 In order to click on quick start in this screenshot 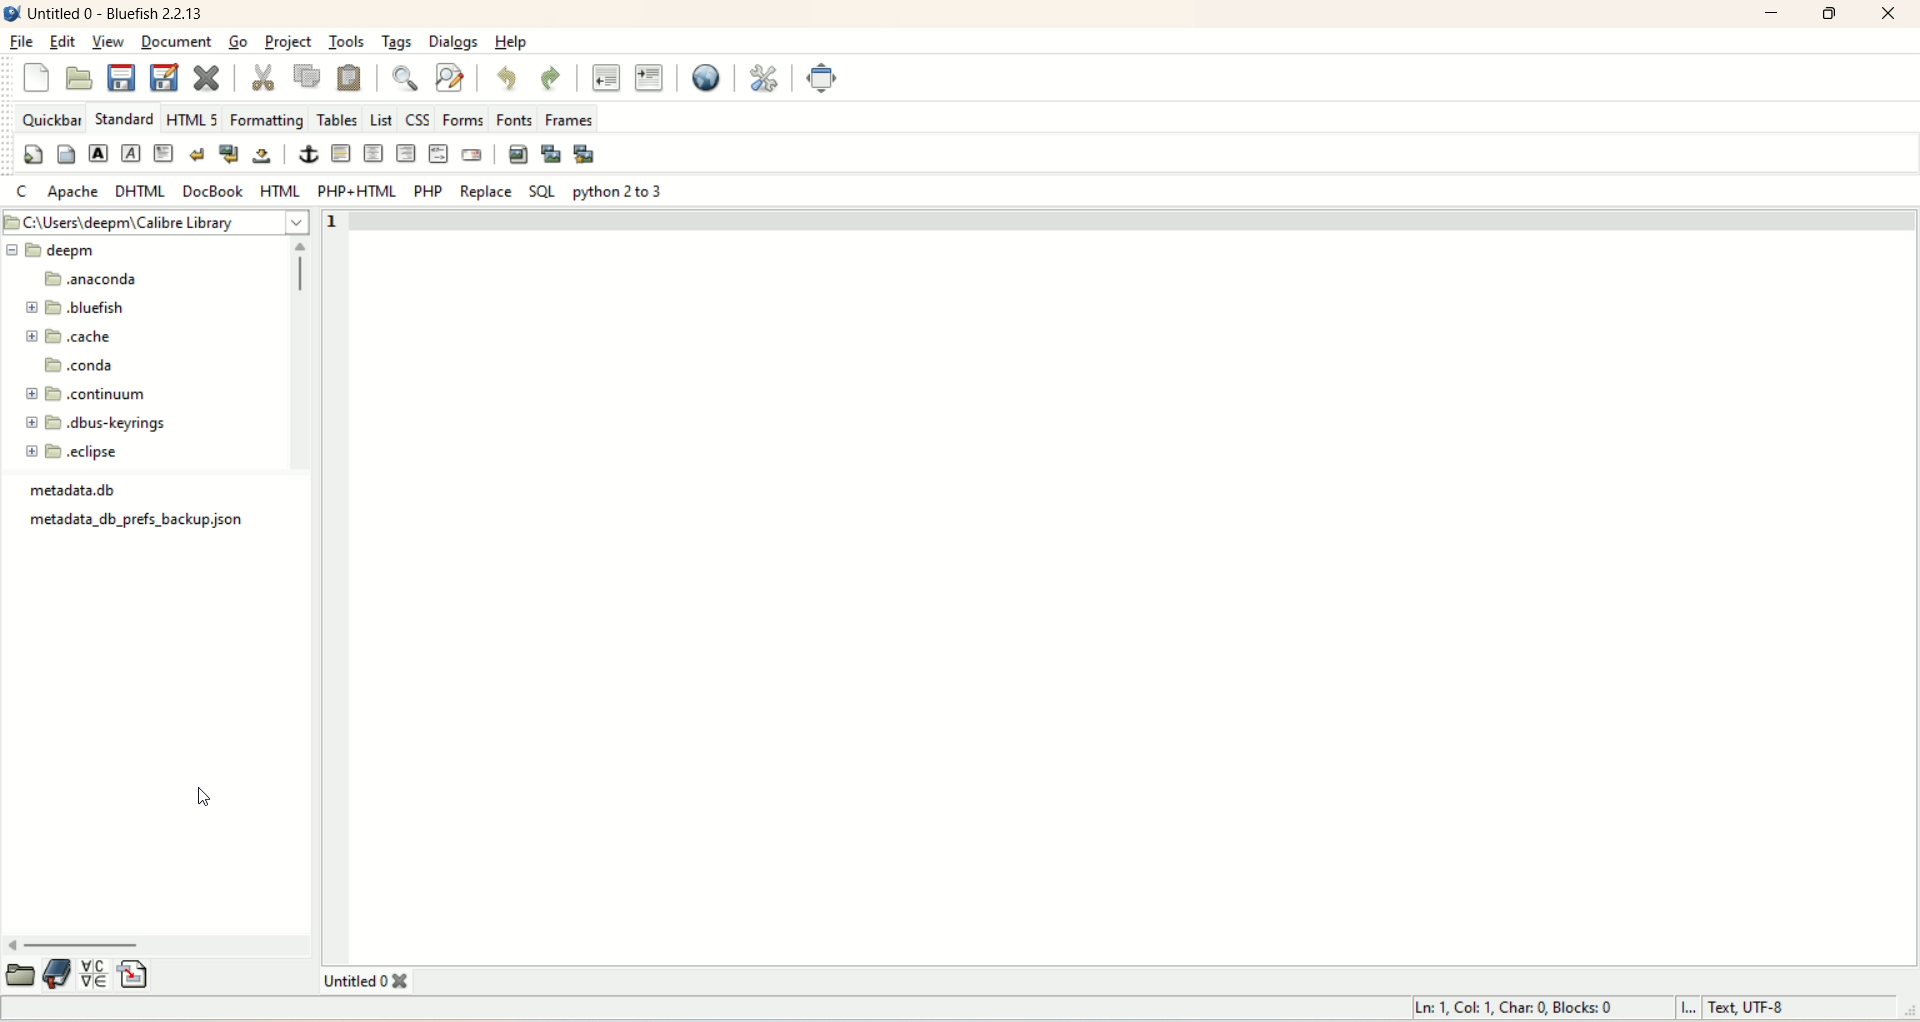, I will do `click(32, 154)`.